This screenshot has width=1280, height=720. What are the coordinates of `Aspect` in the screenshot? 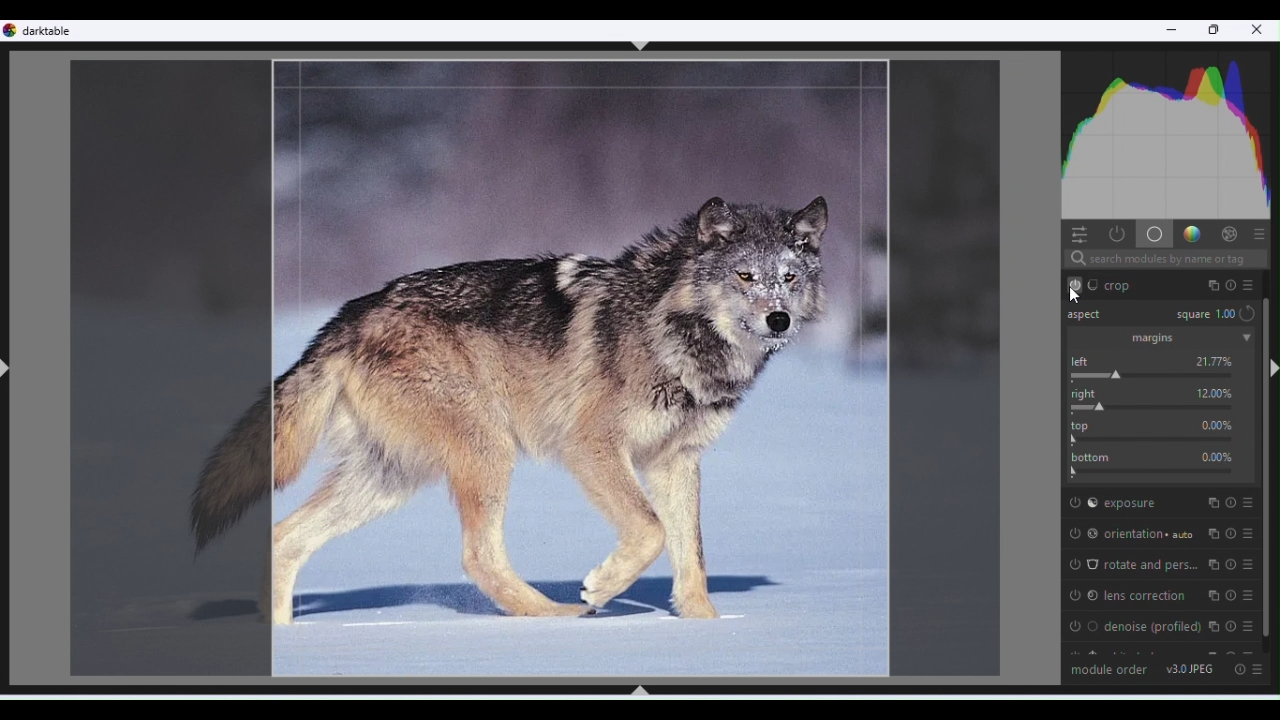 It's located at (1090, 316).